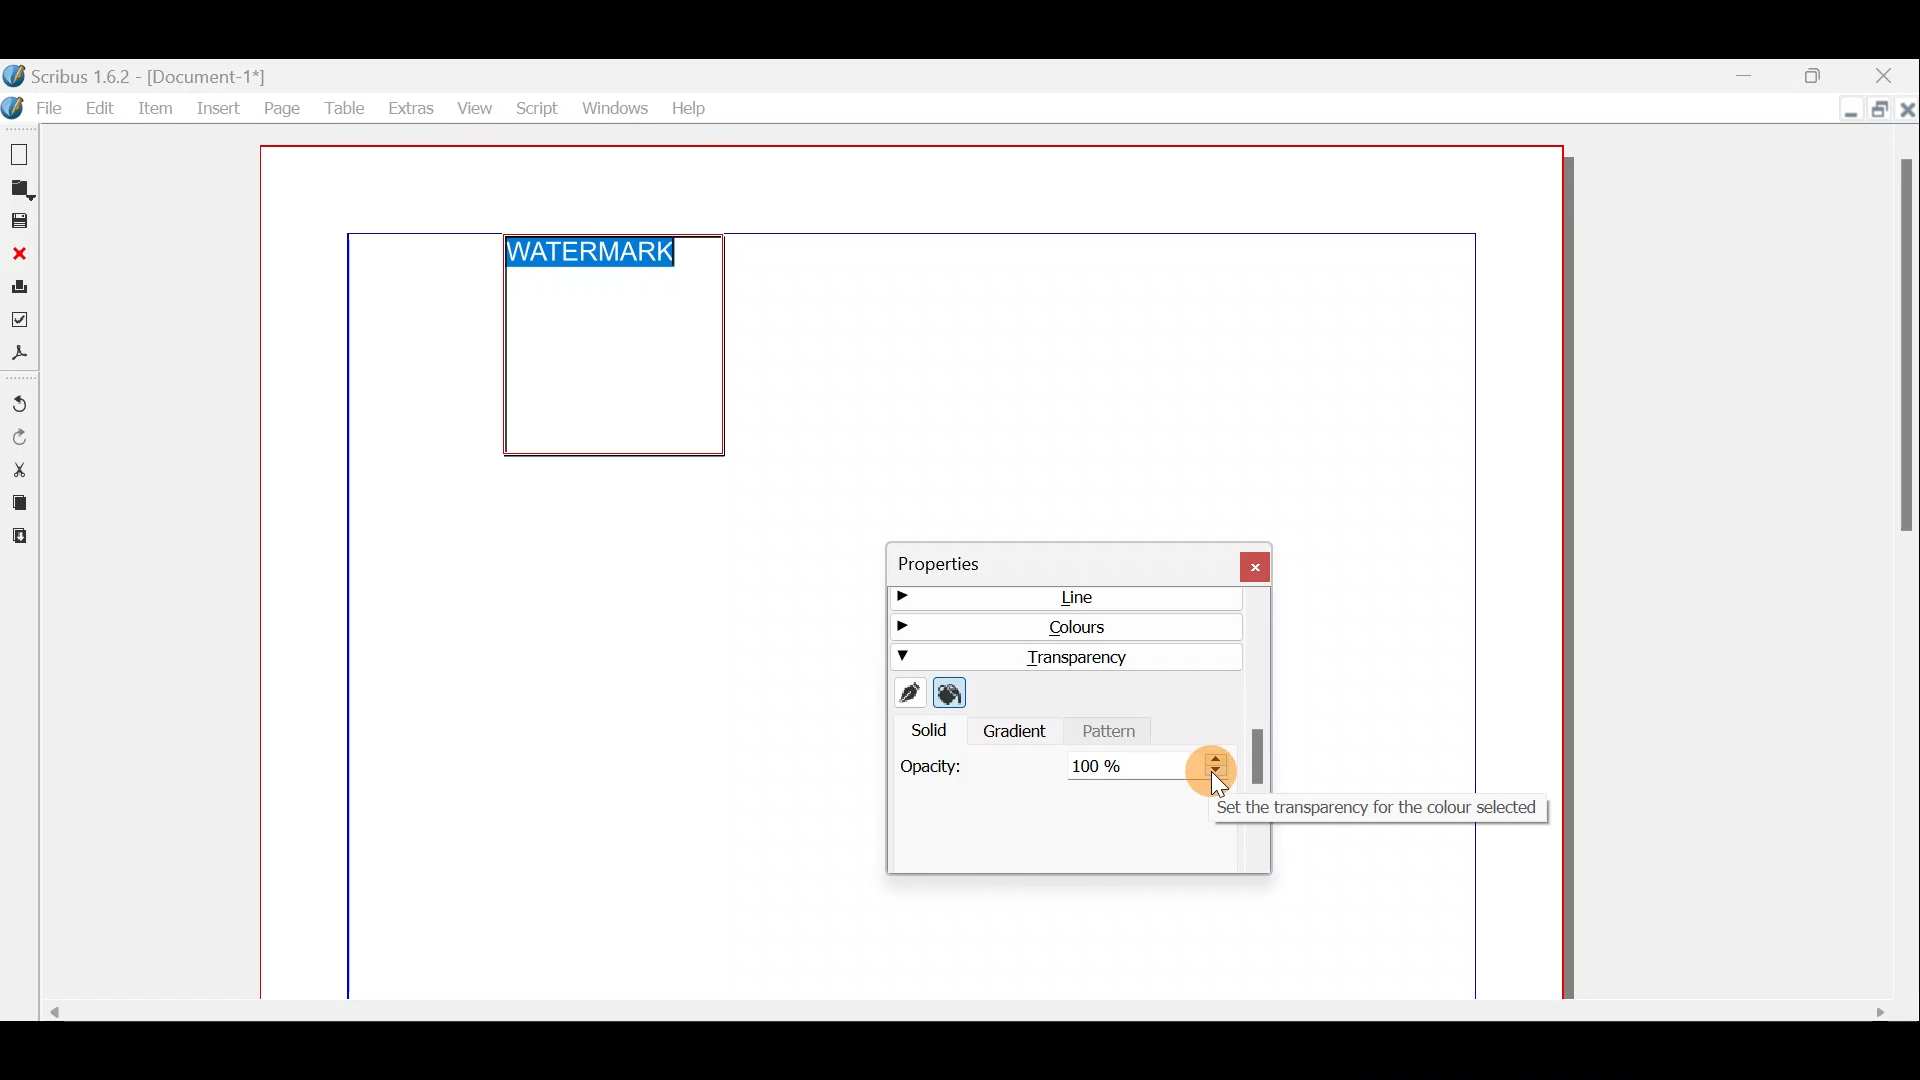 The image size is (1920, 1080). Describe the element at coordinates (590, 250) in the screenshot. I see `WATERMARK` at that location.